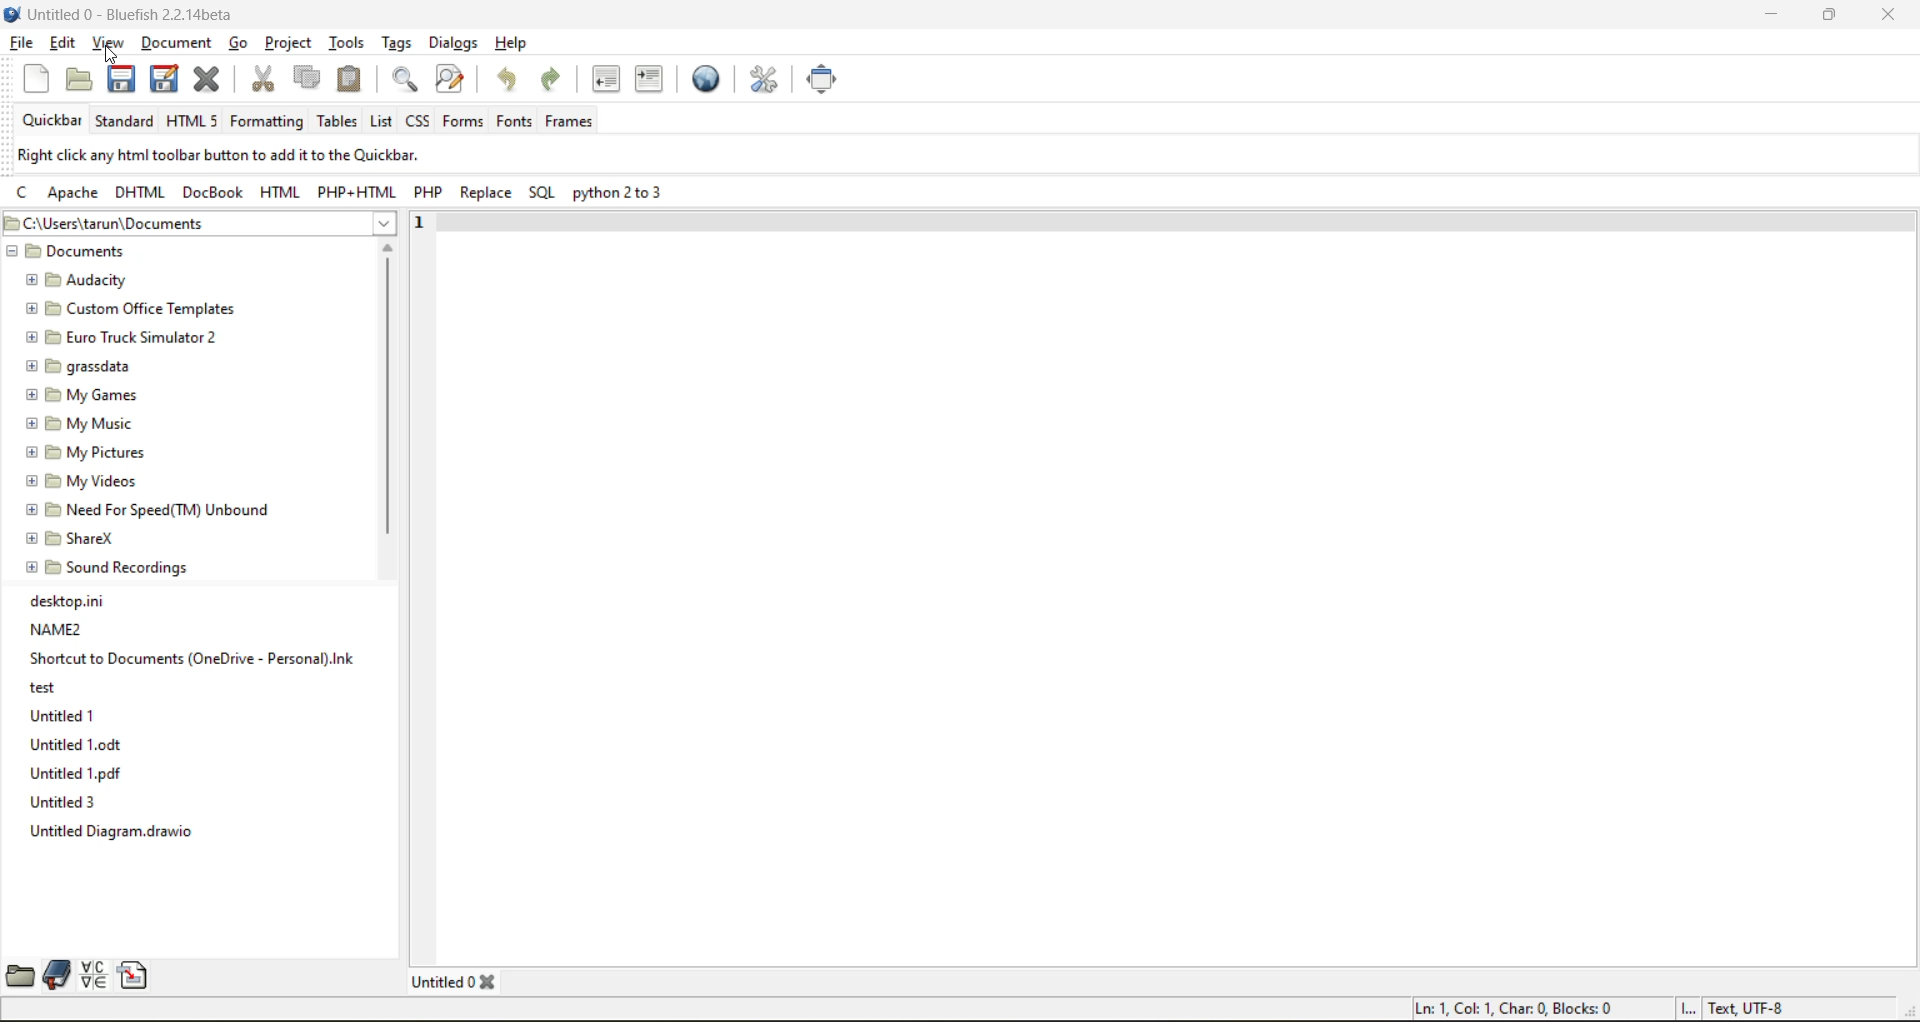 This screenshot has height=1022, width=1920. What do you see at coordinates (65, 602) in the screenshot?
I see `desktop.ini` at bounding box center [65, 602].